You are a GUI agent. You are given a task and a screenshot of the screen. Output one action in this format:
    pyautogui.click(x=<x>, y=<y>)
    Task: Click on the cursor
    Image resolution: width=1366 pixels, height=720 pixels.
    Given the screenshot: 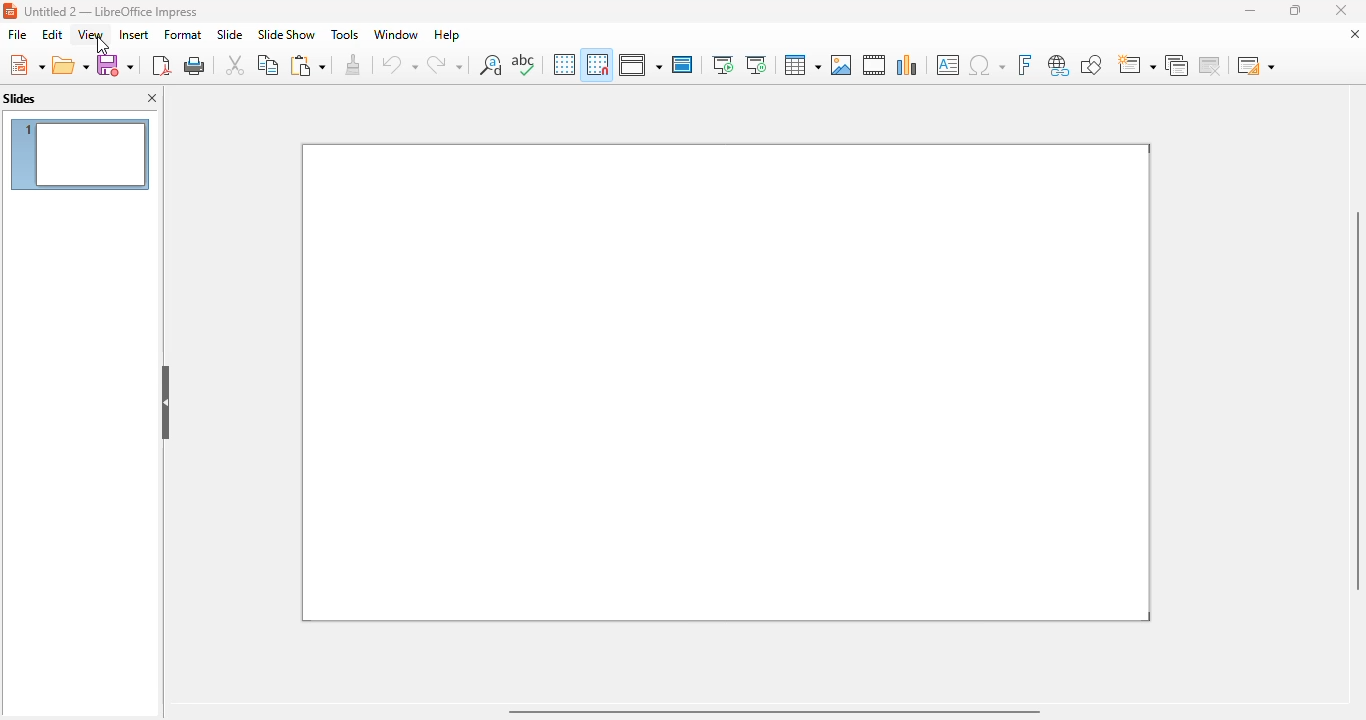 What is the action you would take?
    pyautogui.click(x=104, y=46)
    